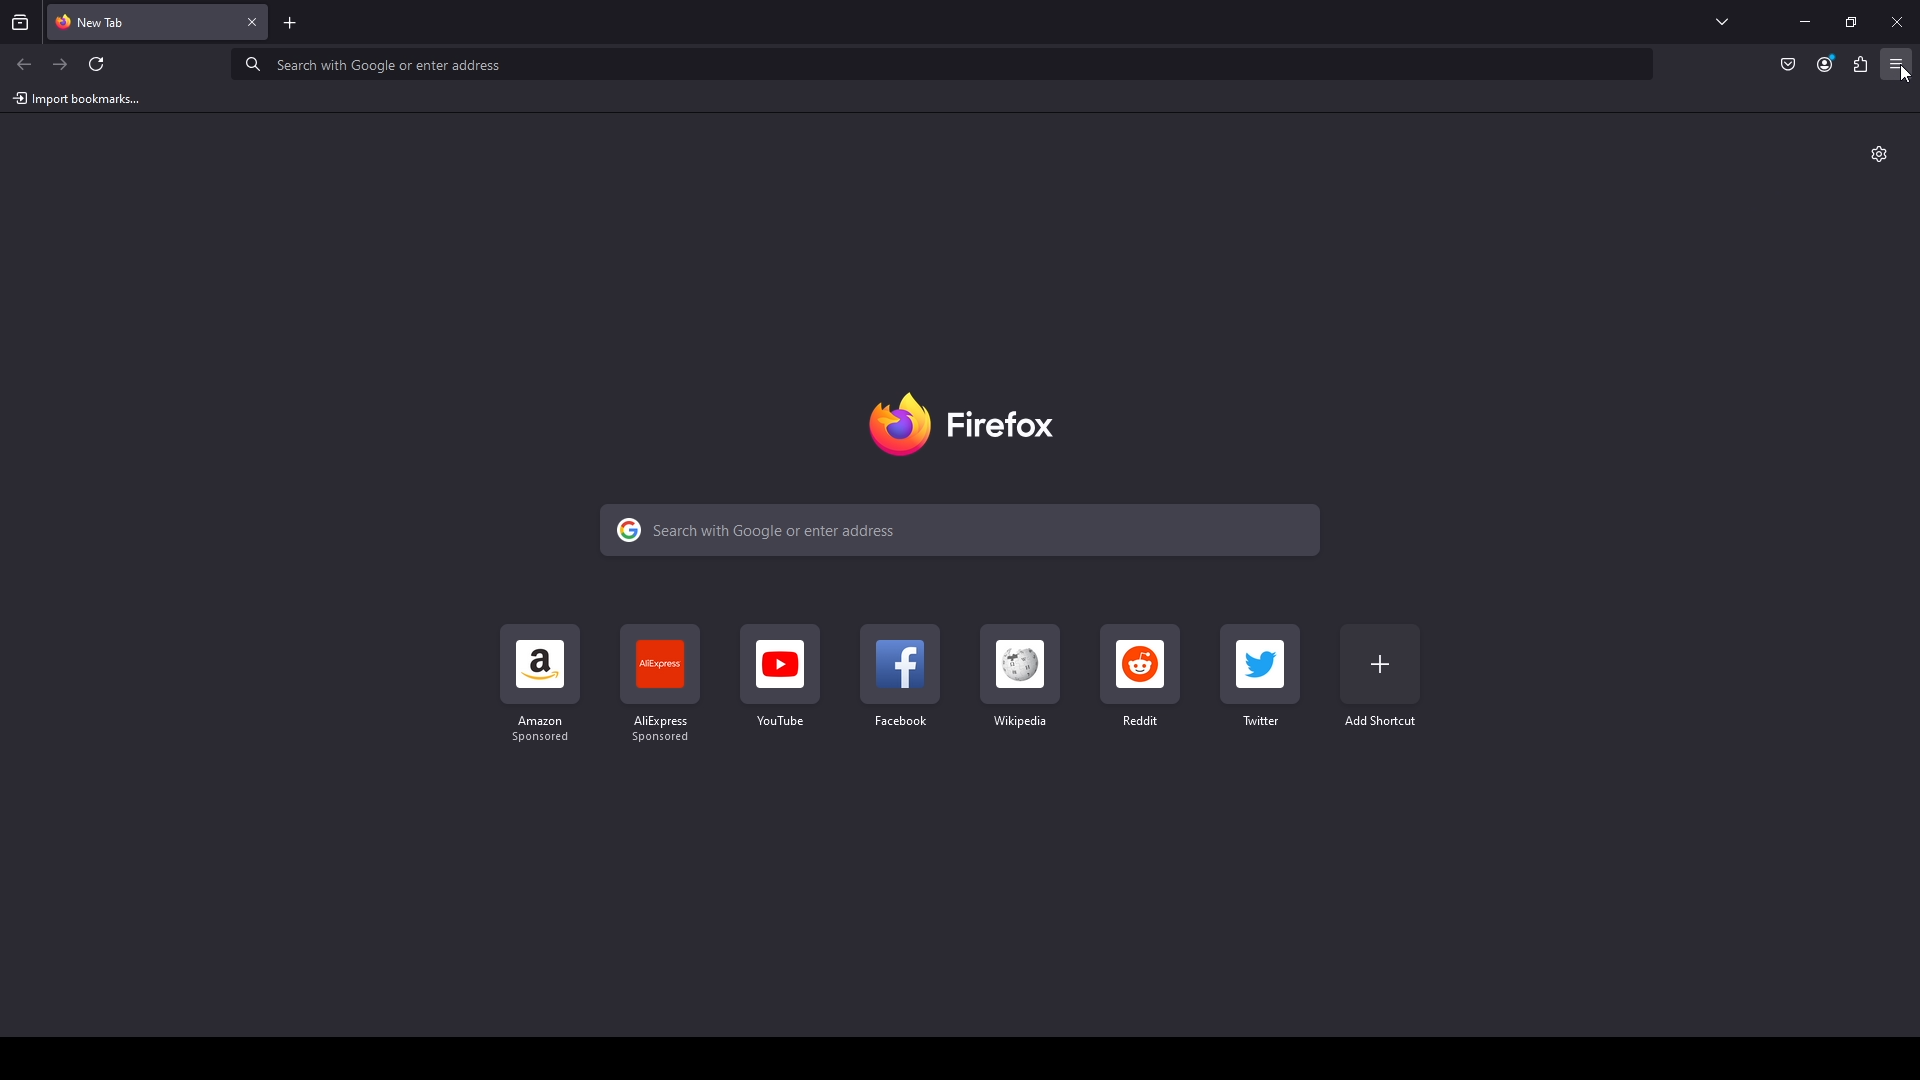 Image resolution: width=1920 pixels, height=1080 pixels. Describe the element at coordinates (898, 678) in the screenshot. I see `Facebook` at that location.